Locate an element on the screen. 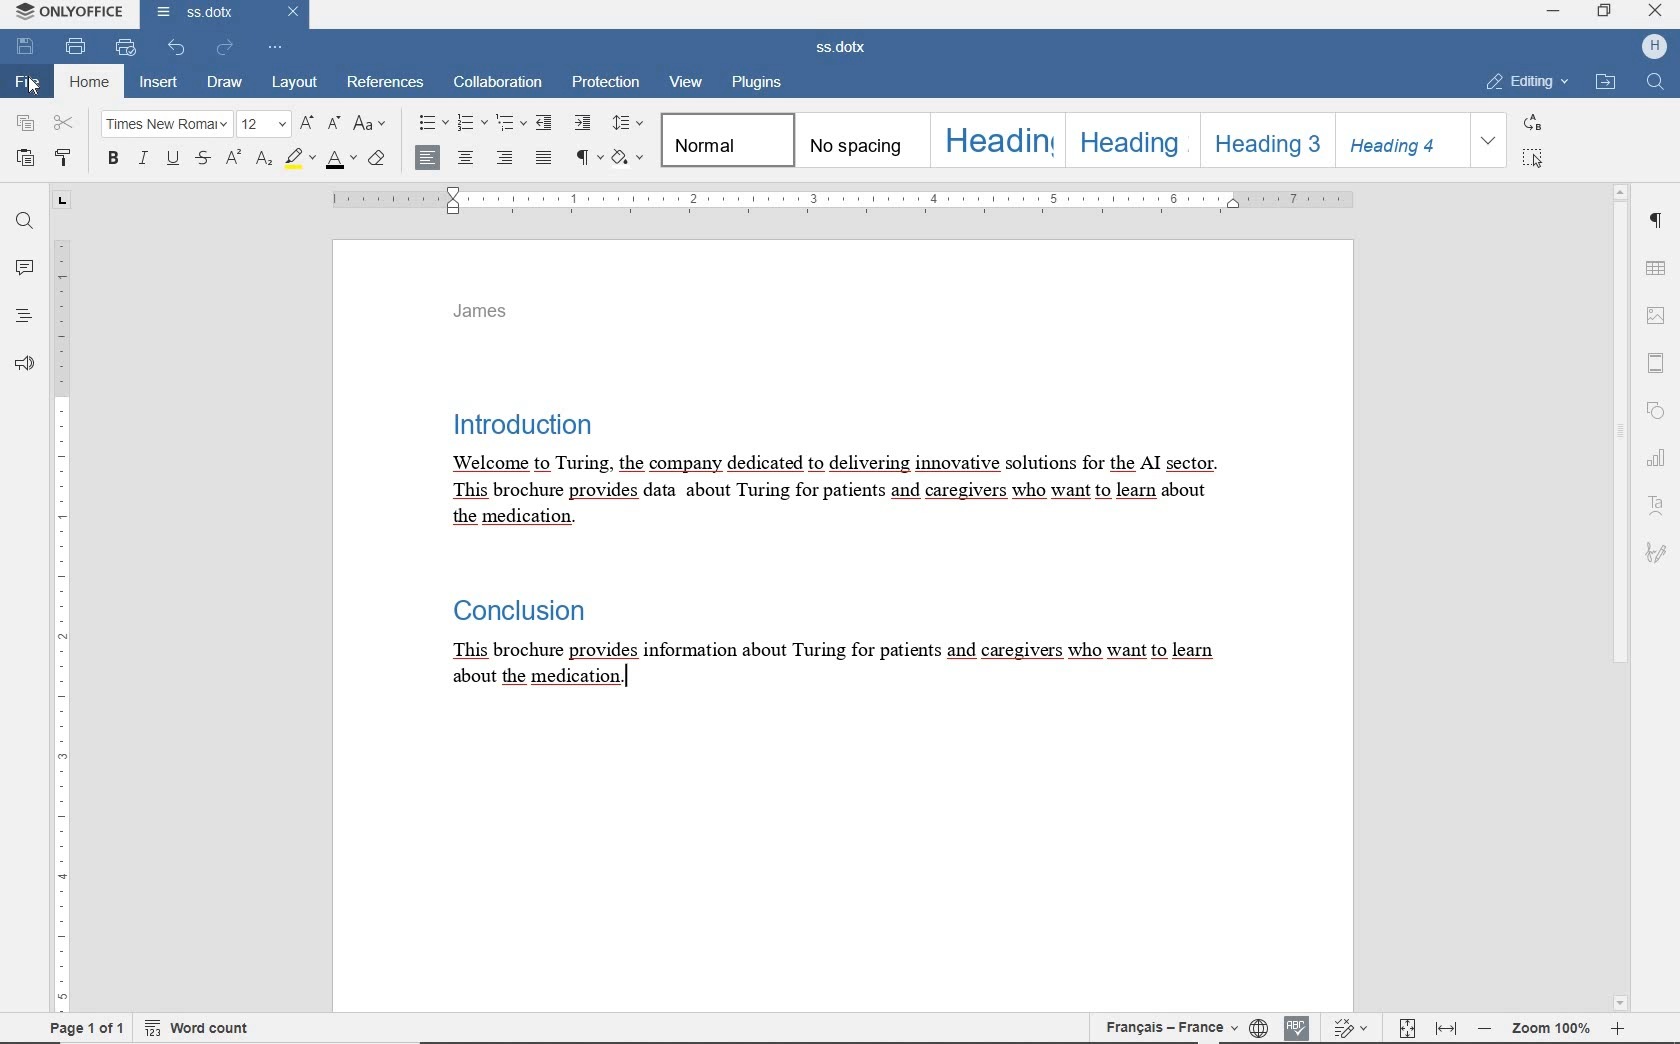 This screenshot has width=1680, height=1044. REFERENCES is located at coordinates (383, 82).